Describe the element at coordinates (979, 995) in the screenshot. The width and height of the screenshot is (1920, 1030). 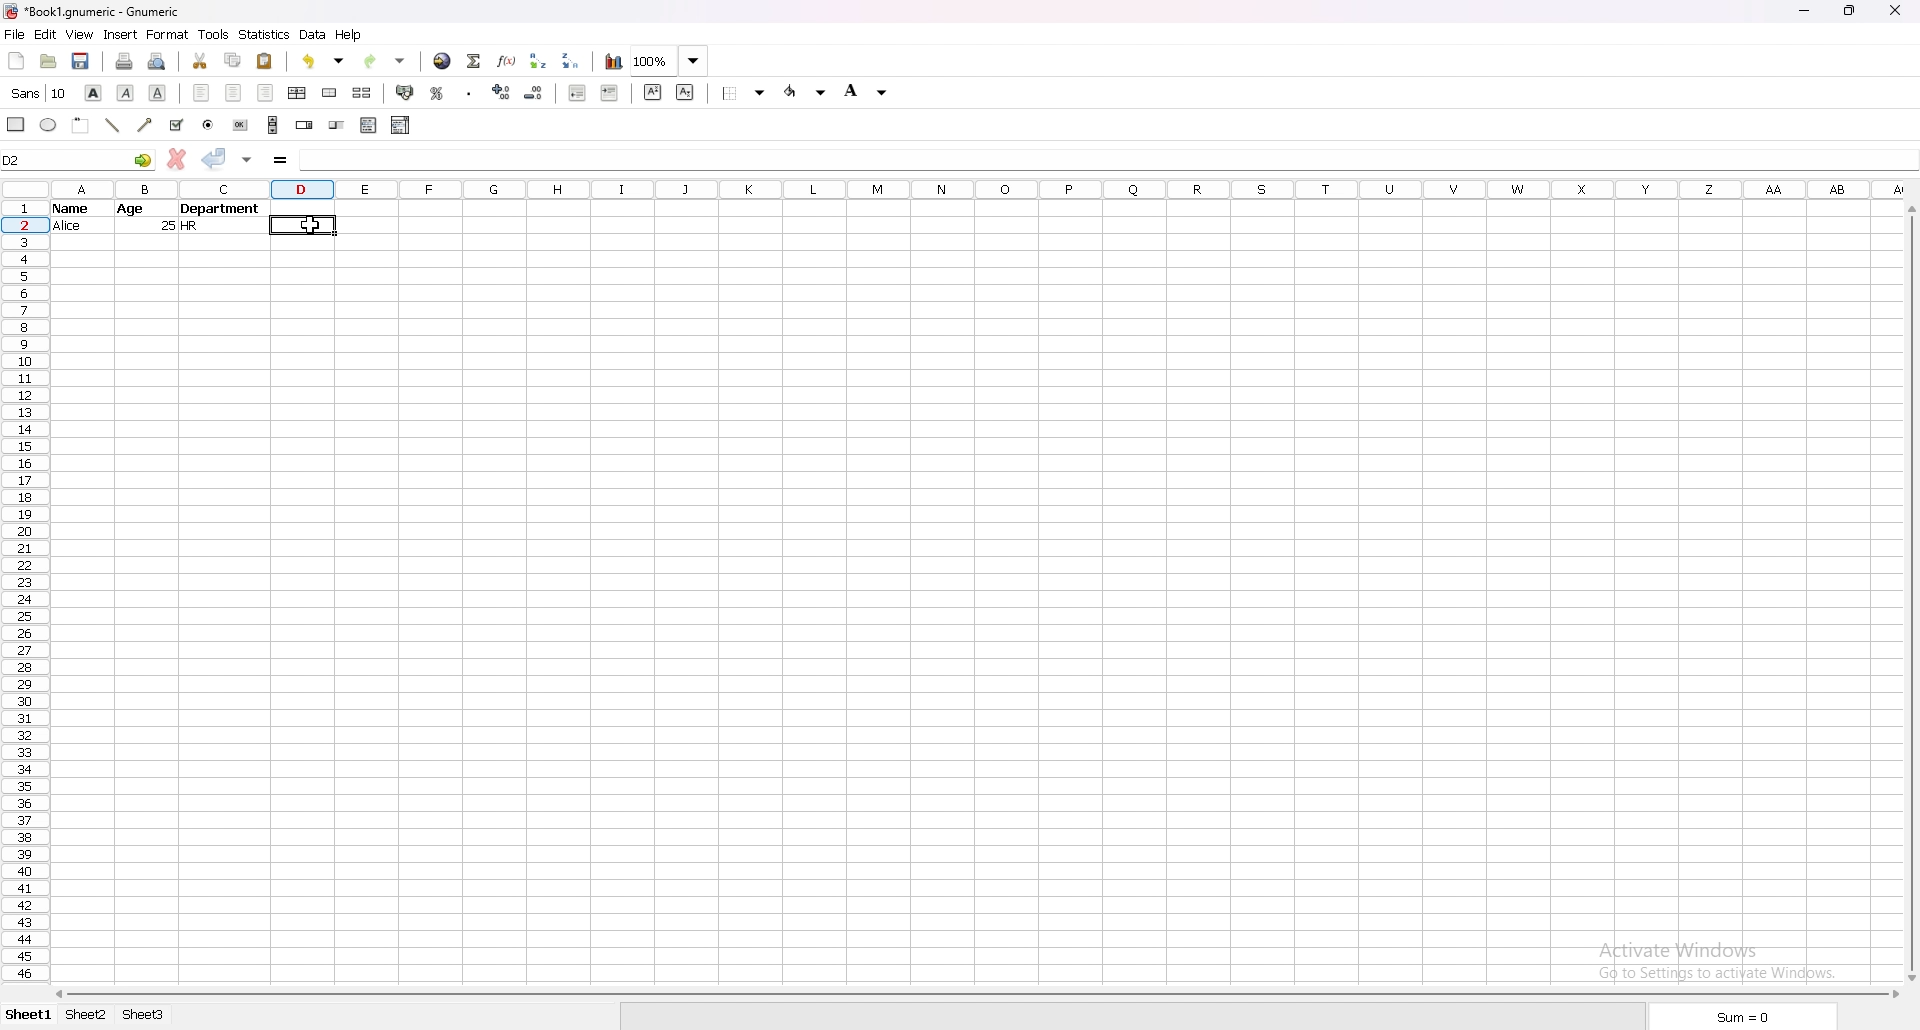
I see `scroll bar` at that location.